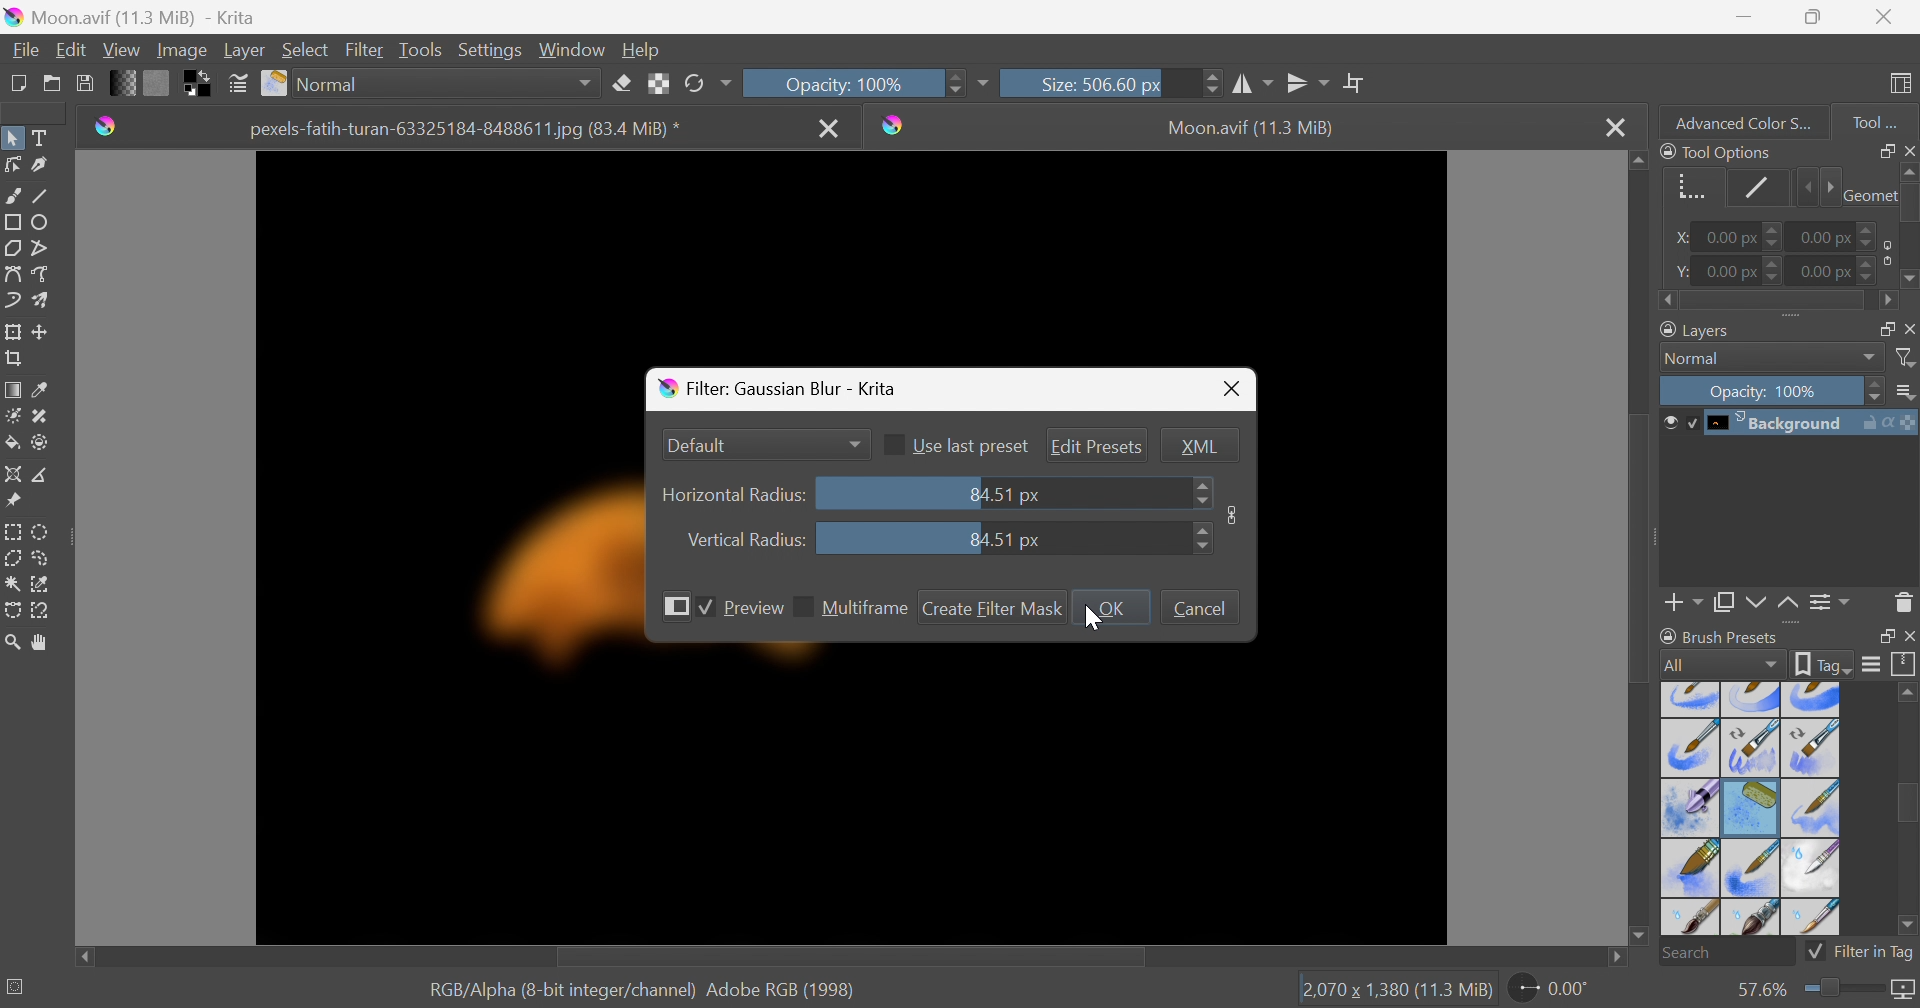  What do you see at coordinates (1824, 665) in the screenshot?
I see `tag` at bounding box center [1824, 665].